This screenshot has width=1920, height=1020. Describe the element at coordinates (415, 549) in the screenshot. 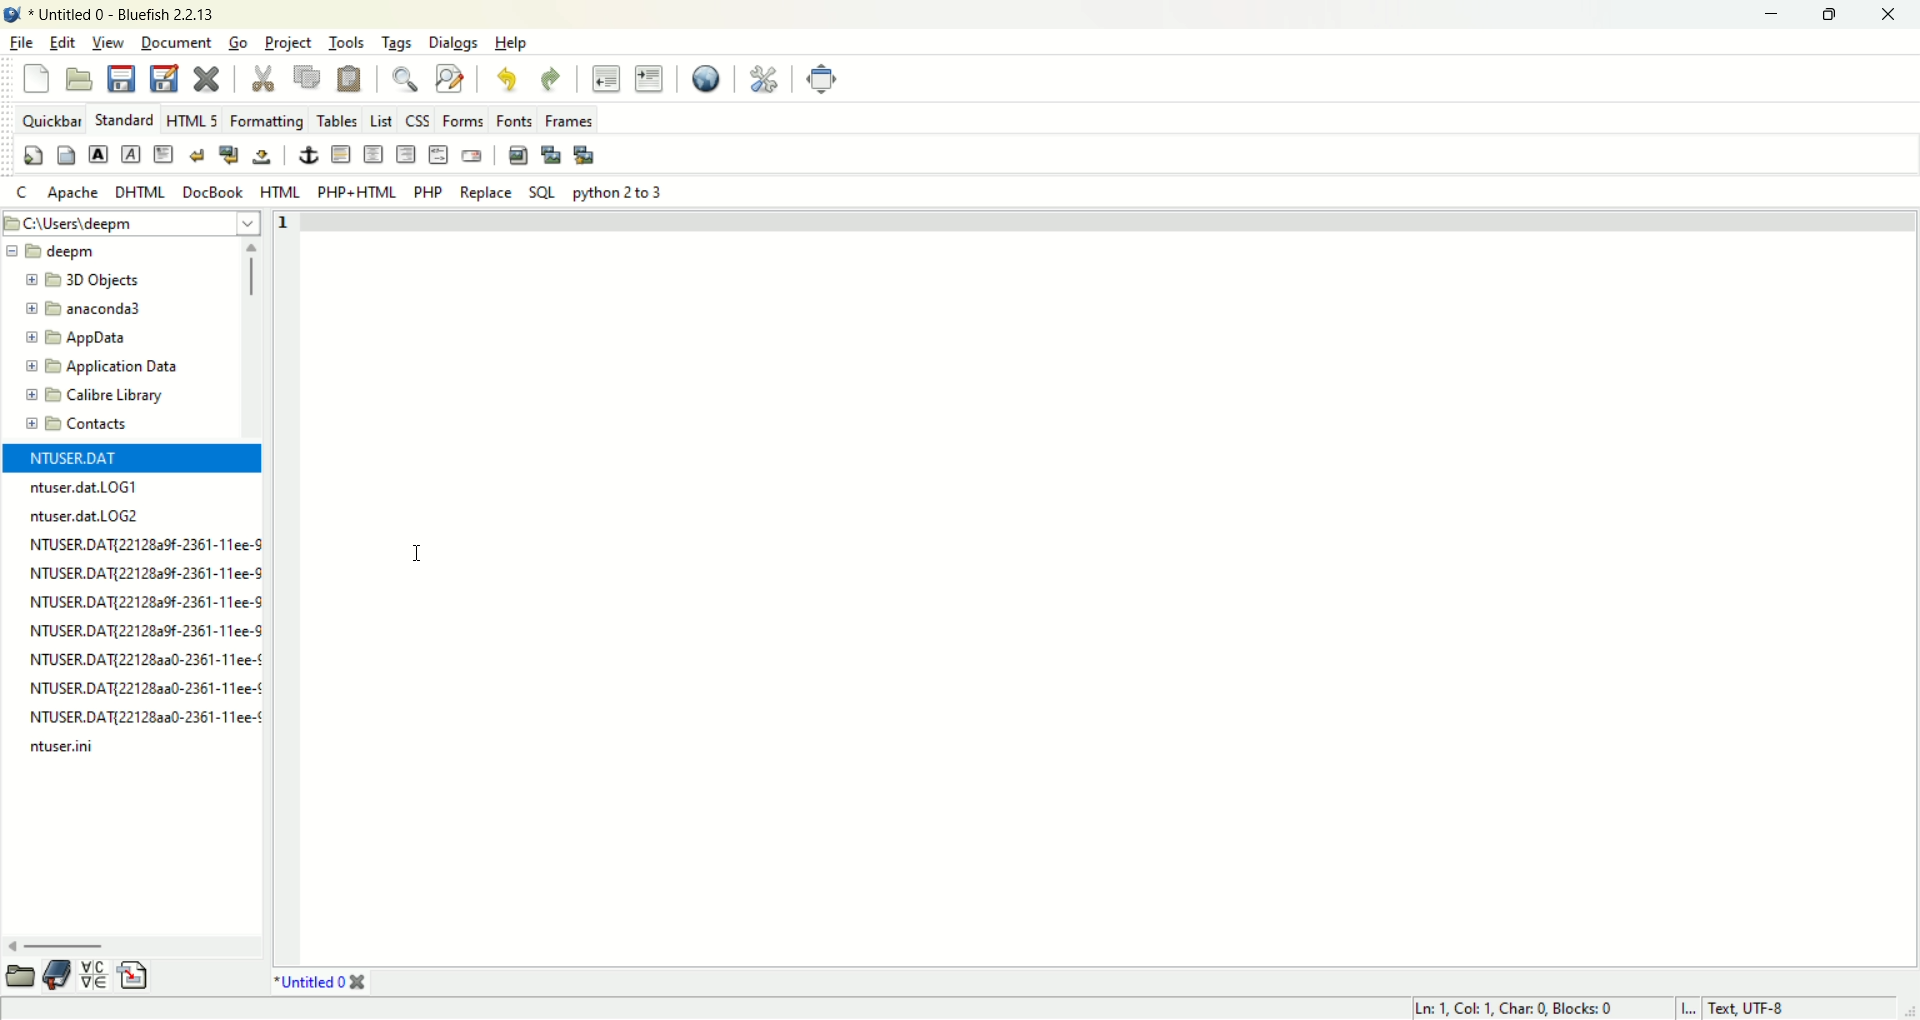

I see `mouse cursor` at that location.